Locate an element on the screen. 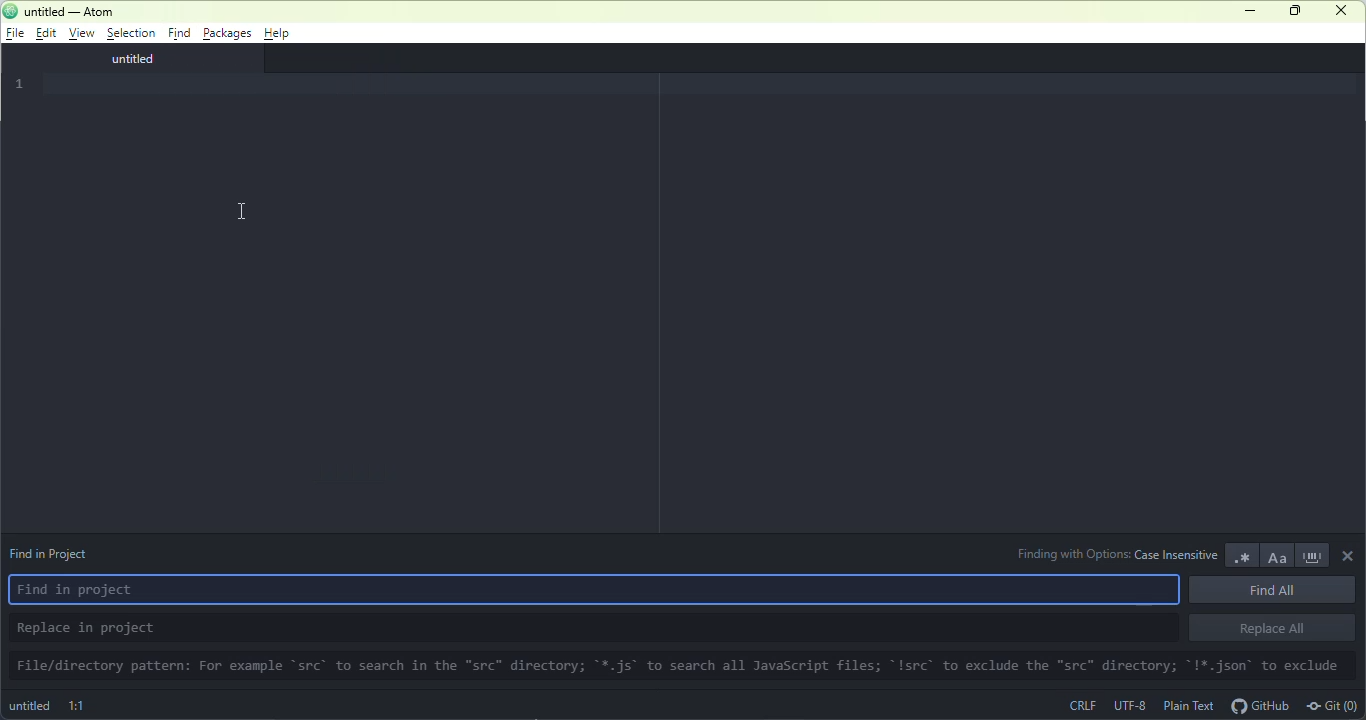  github is located at coordinates (1260, 705).